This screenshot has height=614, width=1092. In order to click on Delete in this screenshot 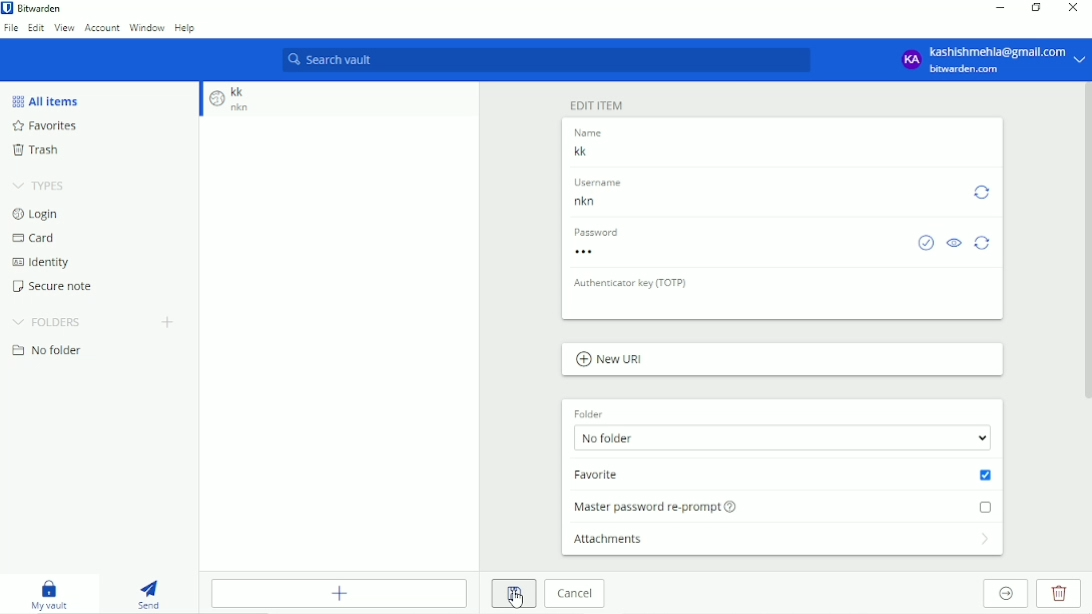, I will do `click(1063, 593)`.